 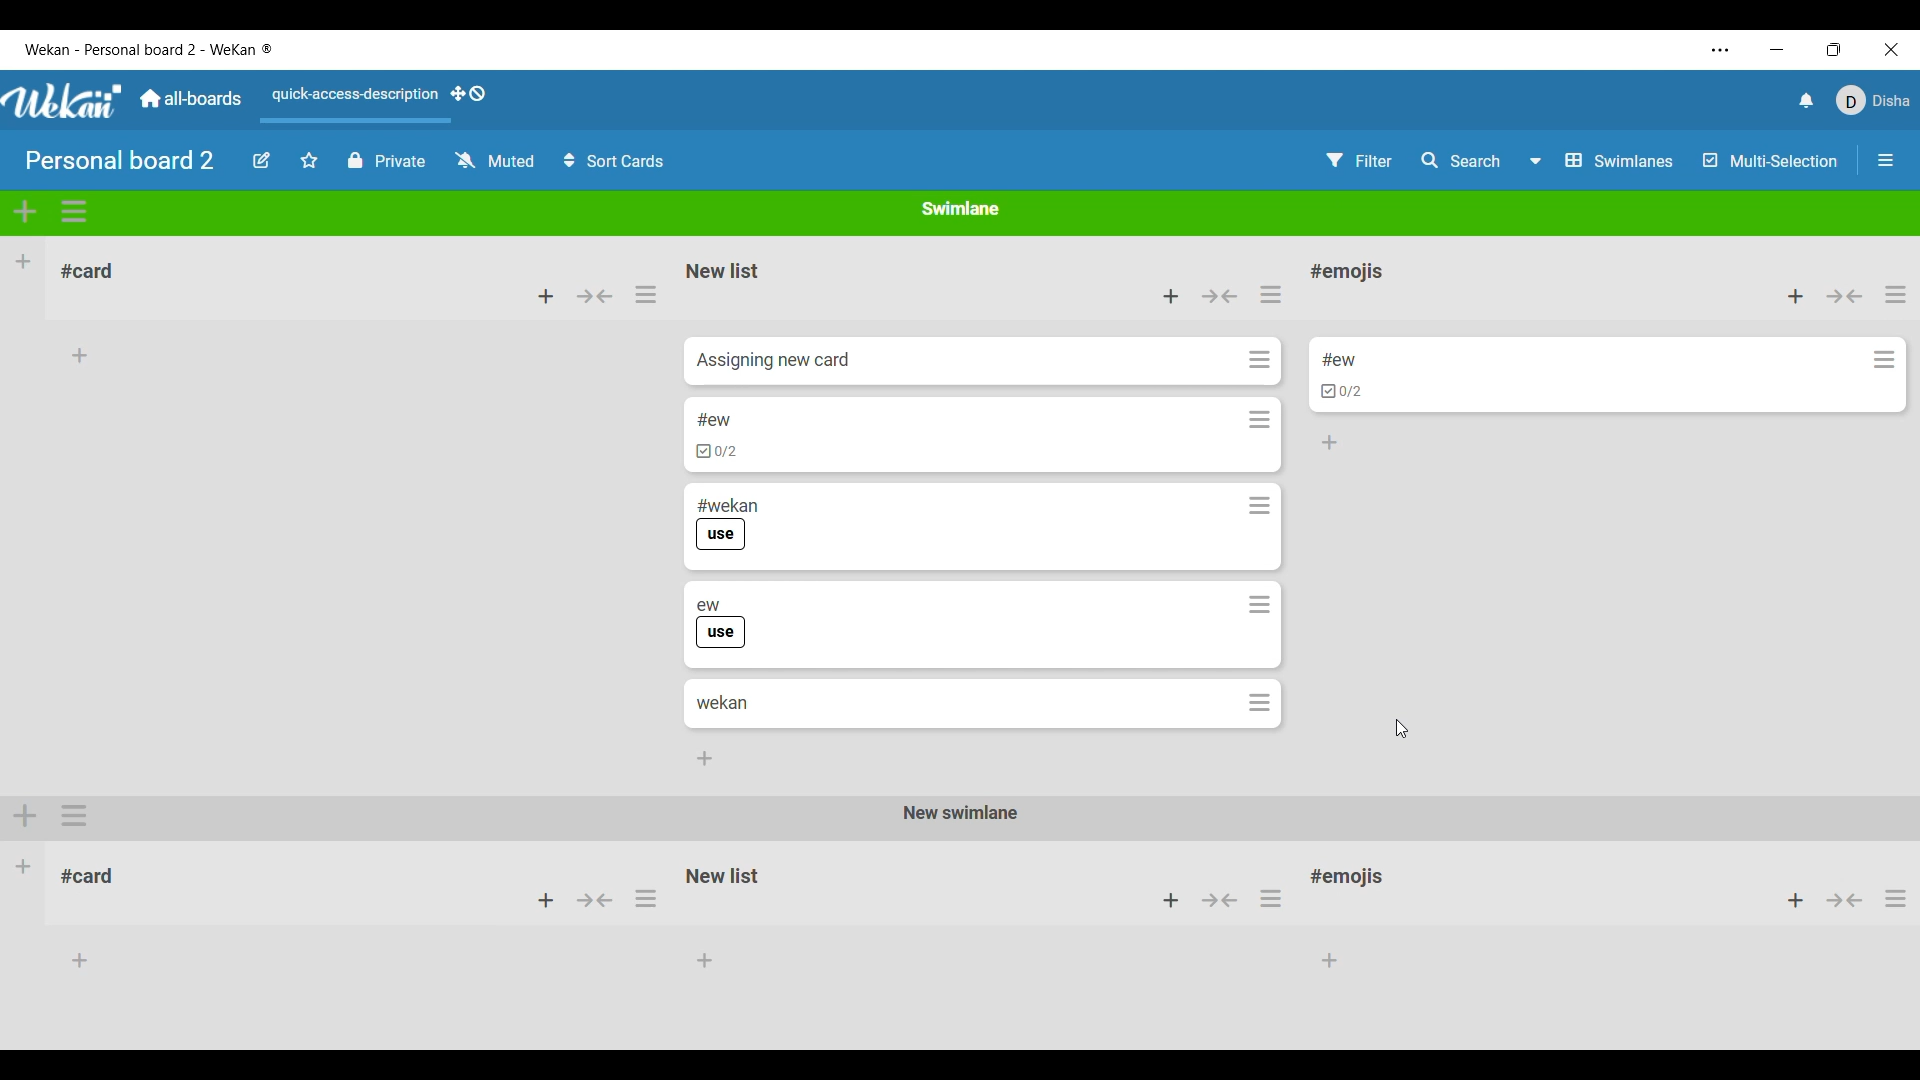 What do you see at coordinates (1886, 160) in the screenshot?
I see `Open/Close sidebar` at bounding box center [1886, 160].